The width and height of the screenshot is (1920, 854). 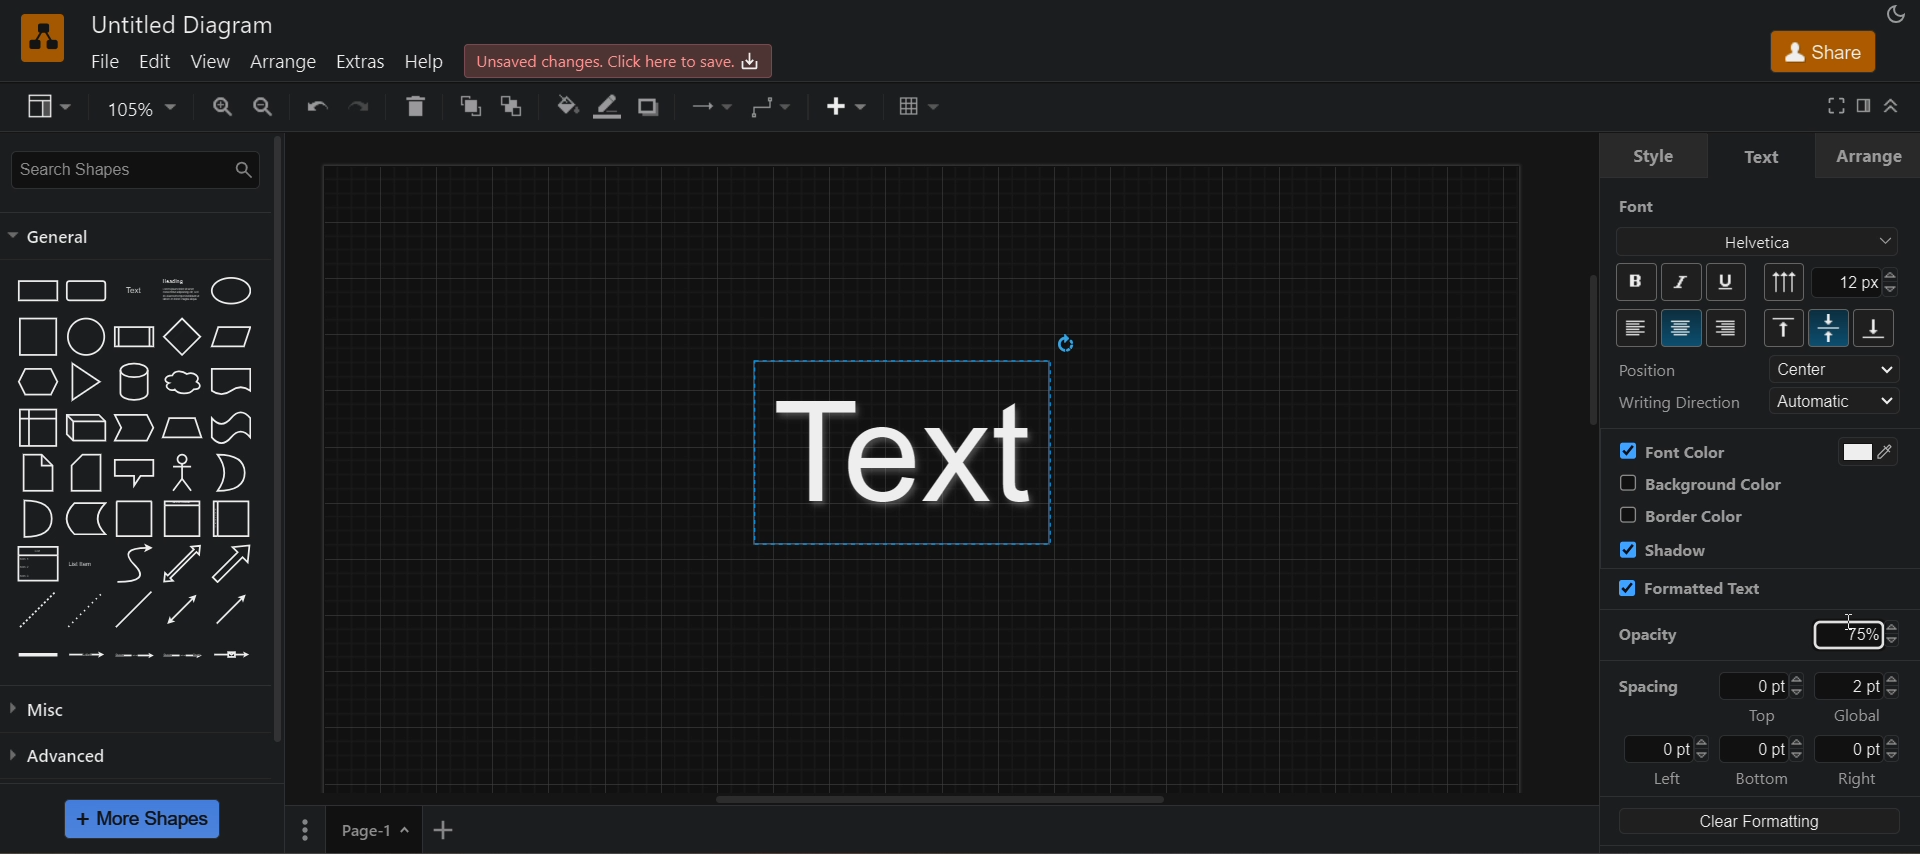 What do you see at coordinates (38, 473) in the screenshot?
I see `note` at bounding box center [38, 473].